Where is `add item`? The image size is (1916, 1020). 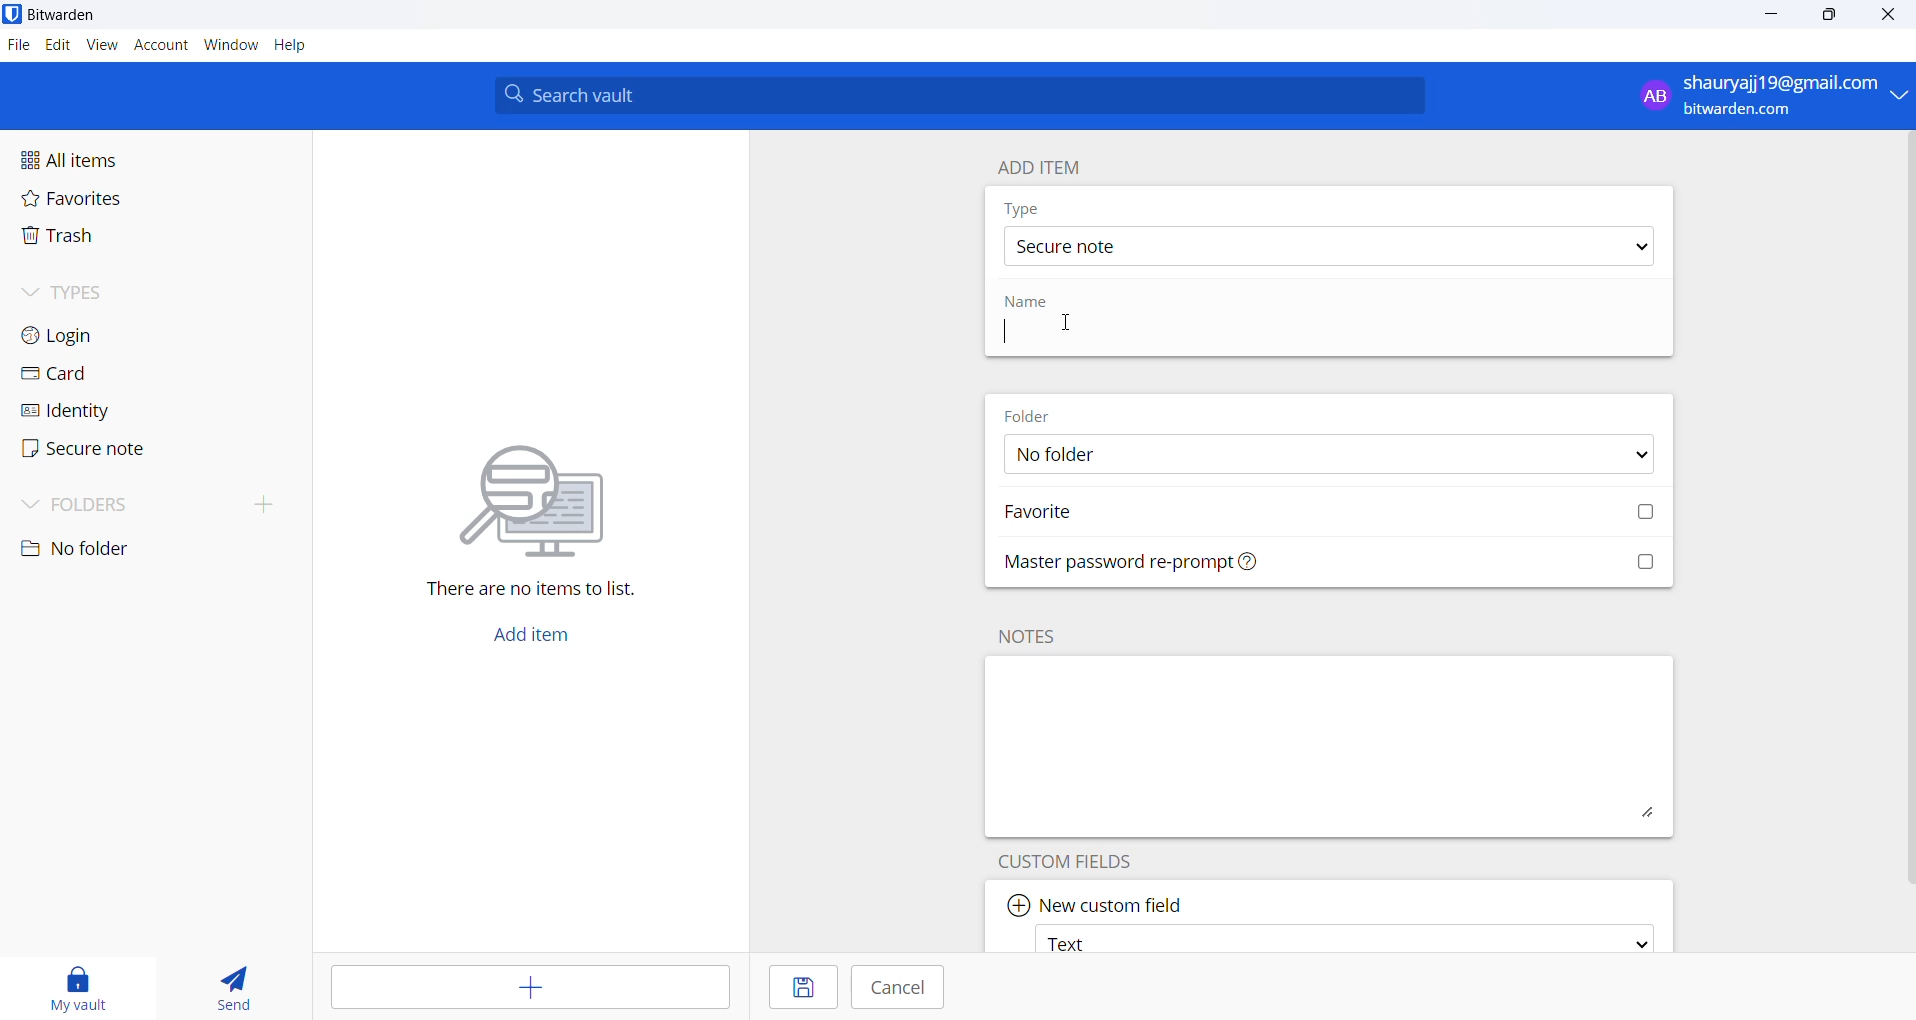 add item is located at coordinates (543, 633).